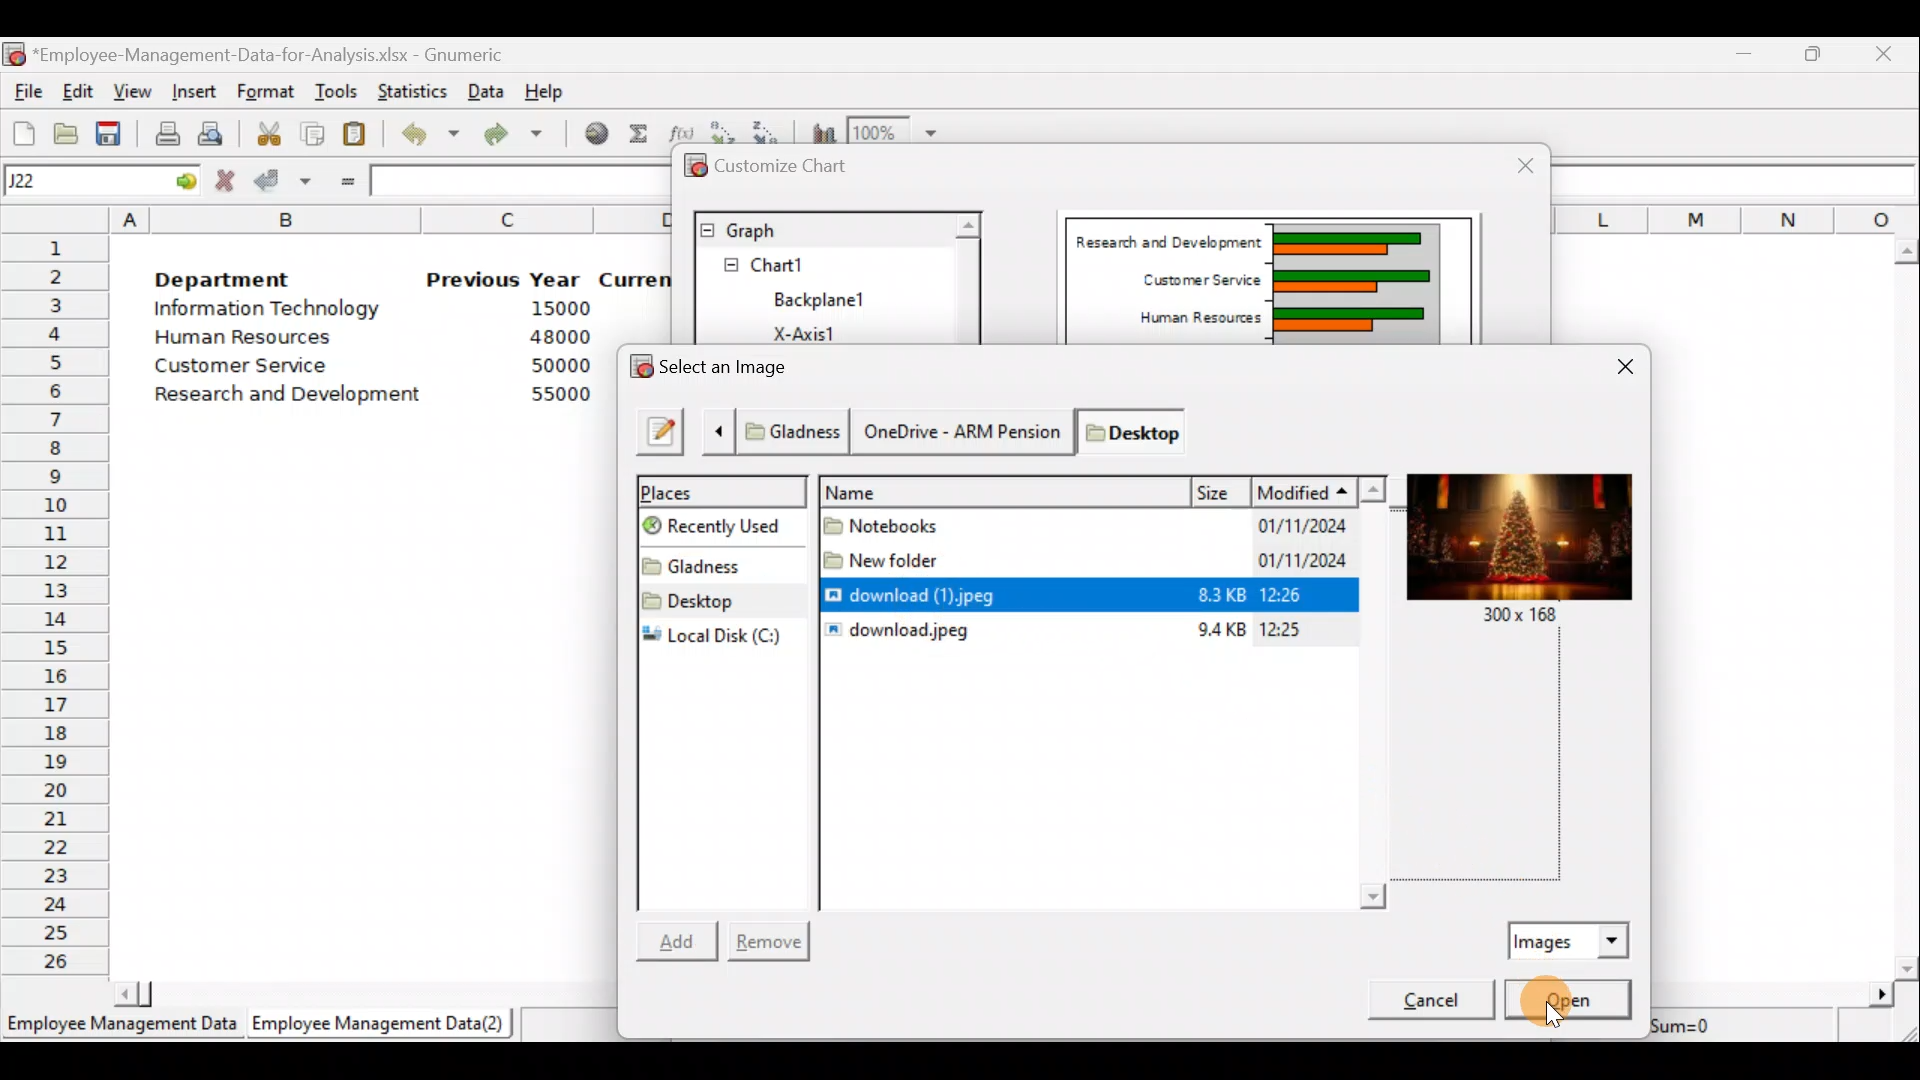  Describe the element at coordinates (65, 131) in the screenshot. I see `Open a file` at that location.